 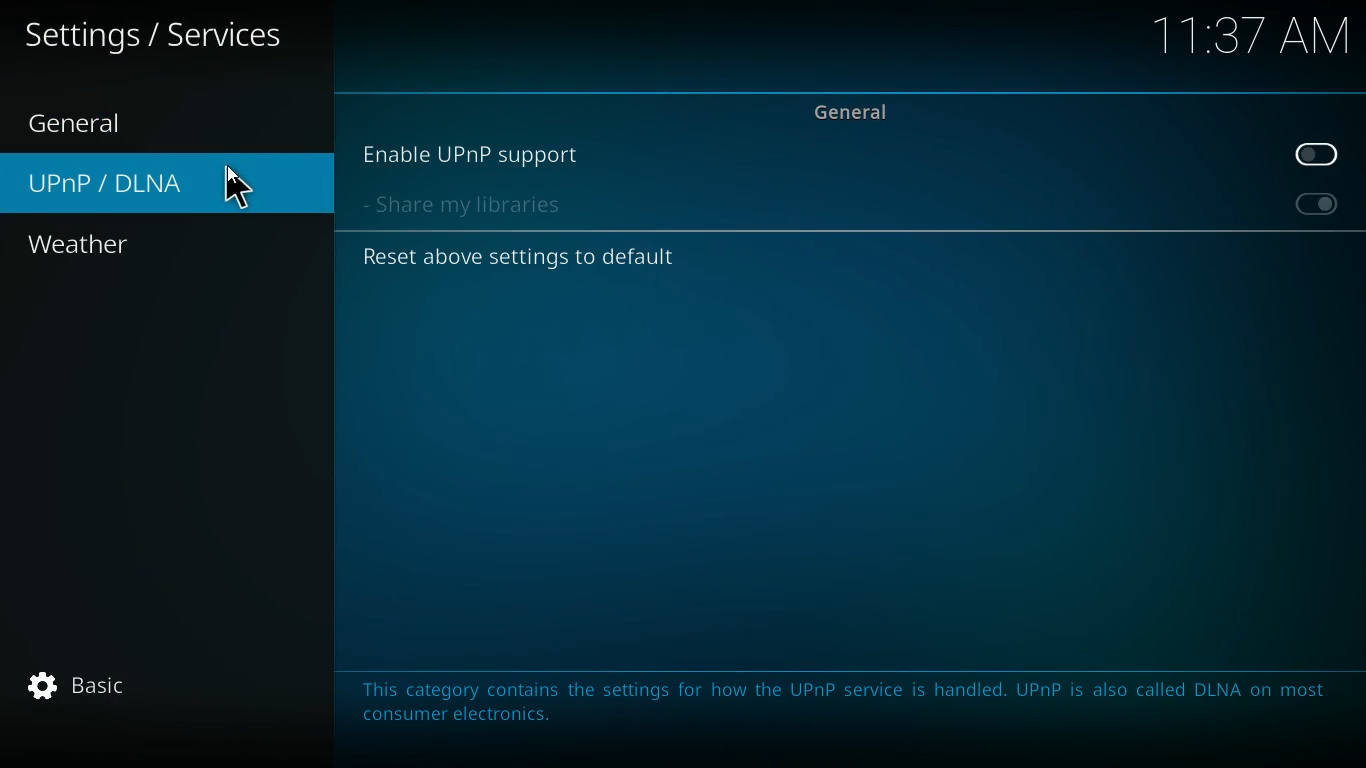 What do you see at coordinates (1248, 39) in the screenshot?
I see `11:37 AM` at bounding box center [1248, 39].